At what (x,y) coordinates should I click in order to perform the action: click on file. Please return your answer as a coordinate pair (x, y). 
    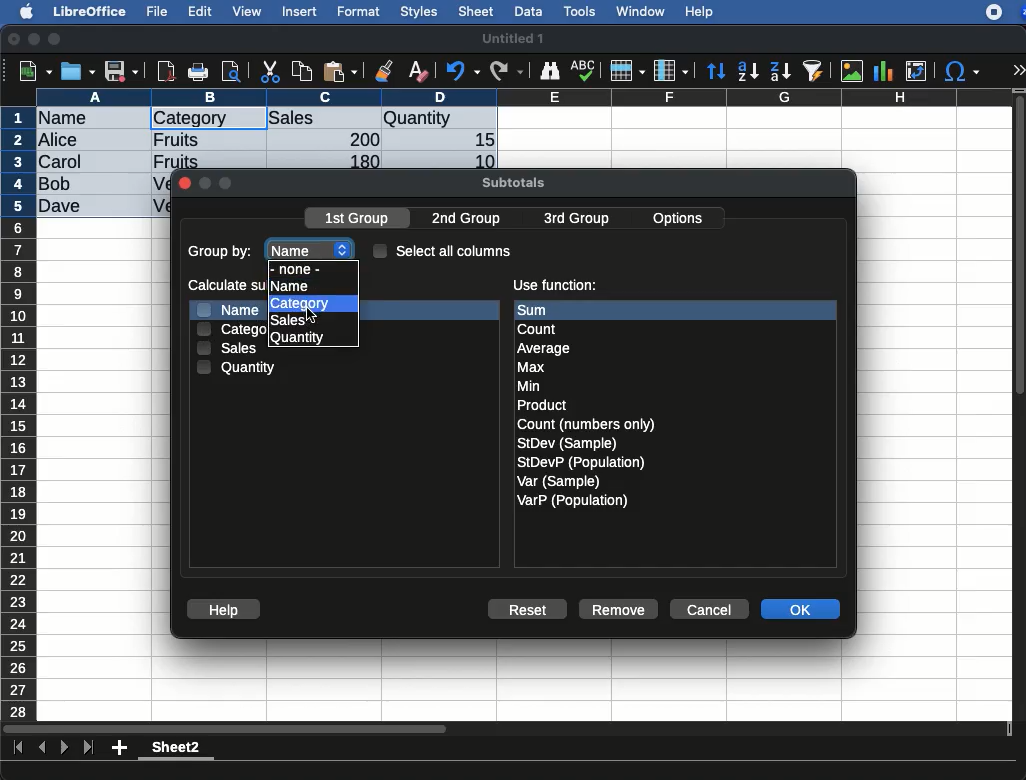
    Looking at the image, I should click on (154, 12).